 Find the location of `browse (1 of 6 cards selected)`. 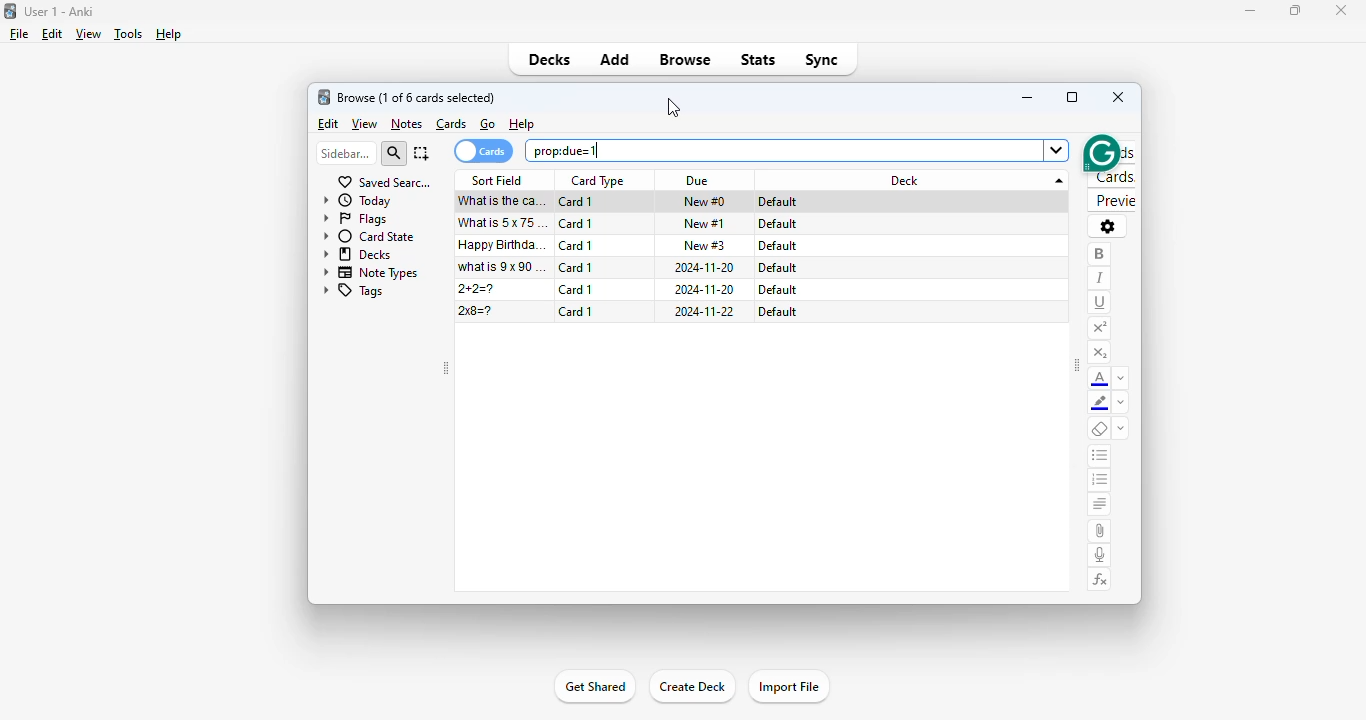

browse (1 of 6 cards selected) is located at coordinates (417, 98).